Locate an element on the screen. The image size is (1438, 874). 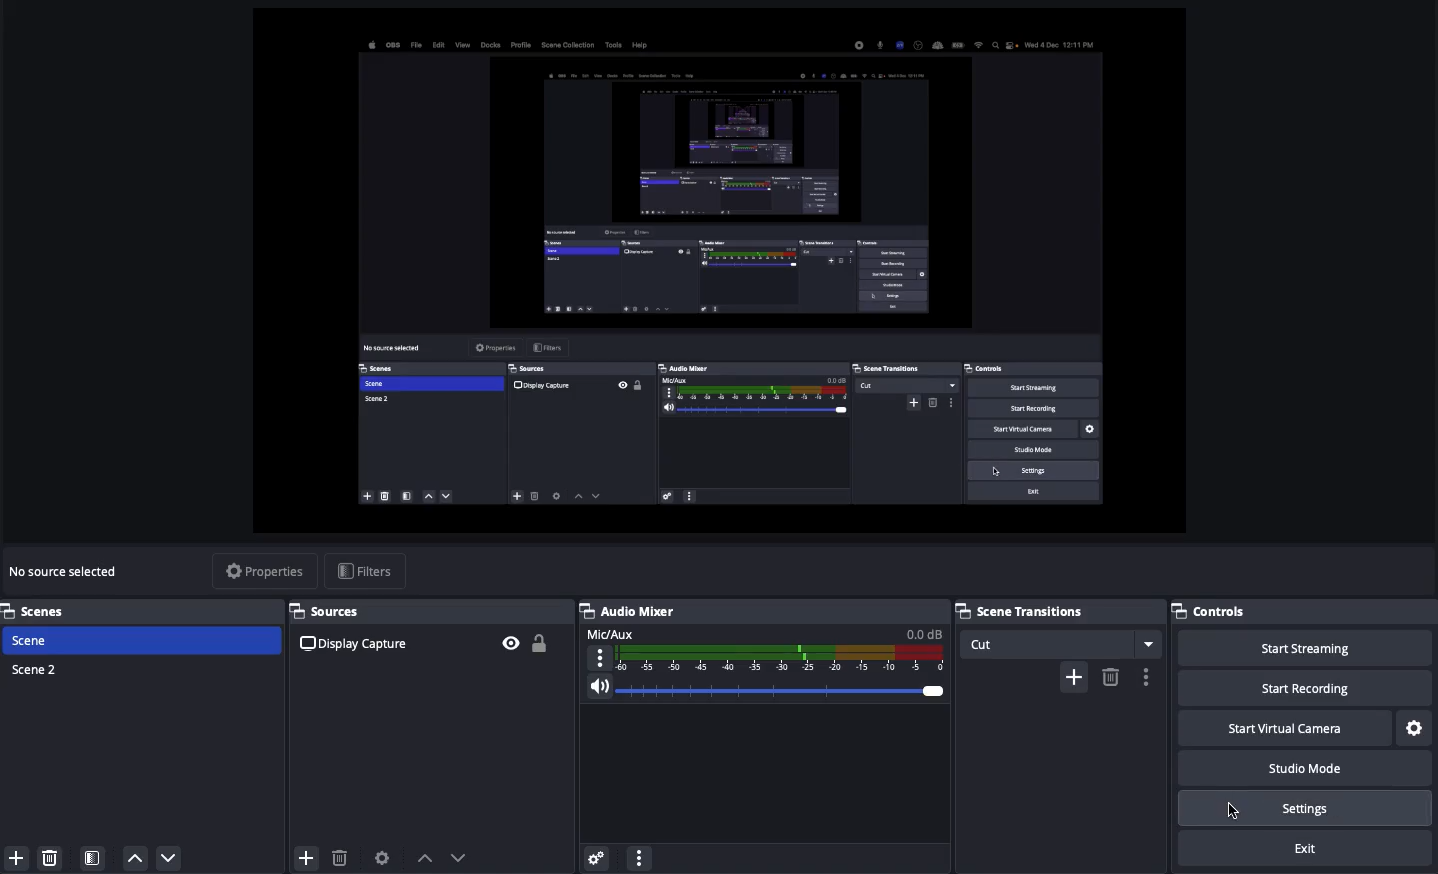
Scene filter is located at coordinates (93, 859).